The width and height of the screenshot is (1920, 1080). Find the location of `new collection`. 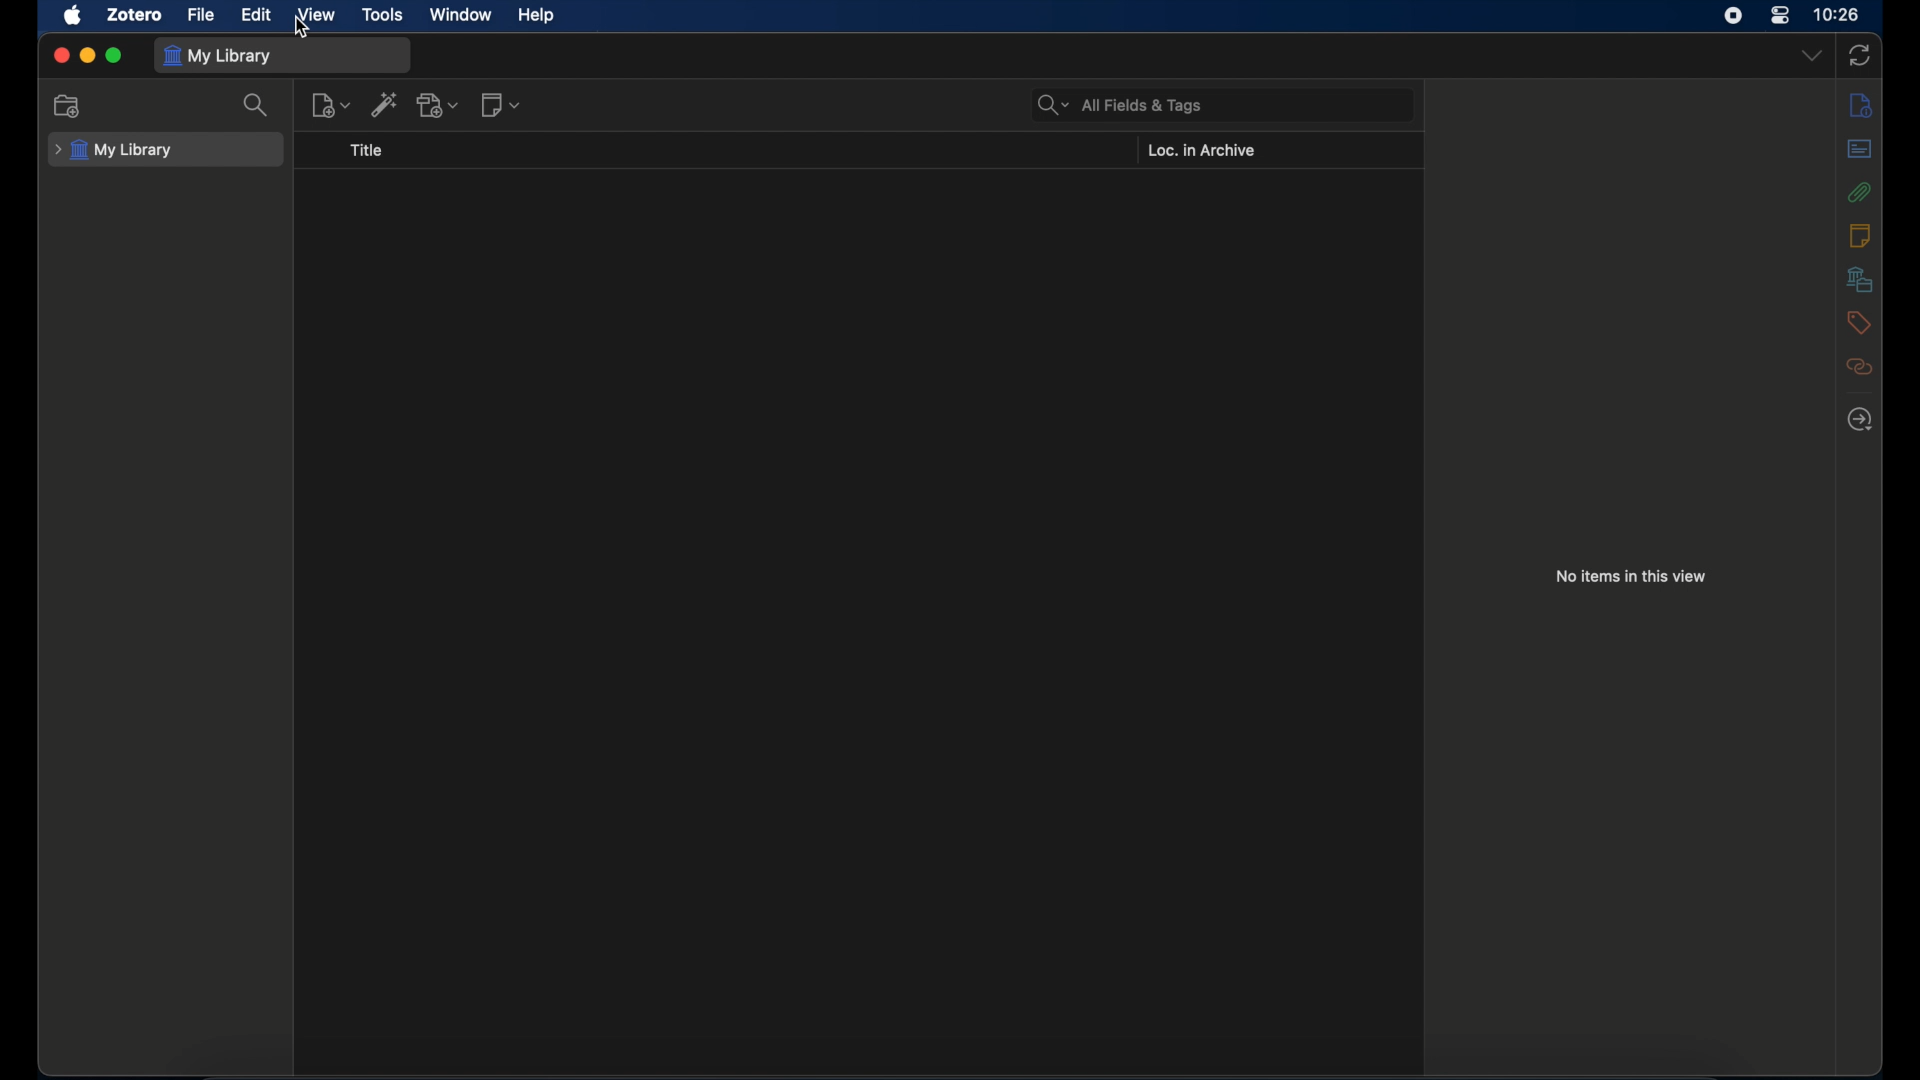

new collection is located at coordinates (67, 105).